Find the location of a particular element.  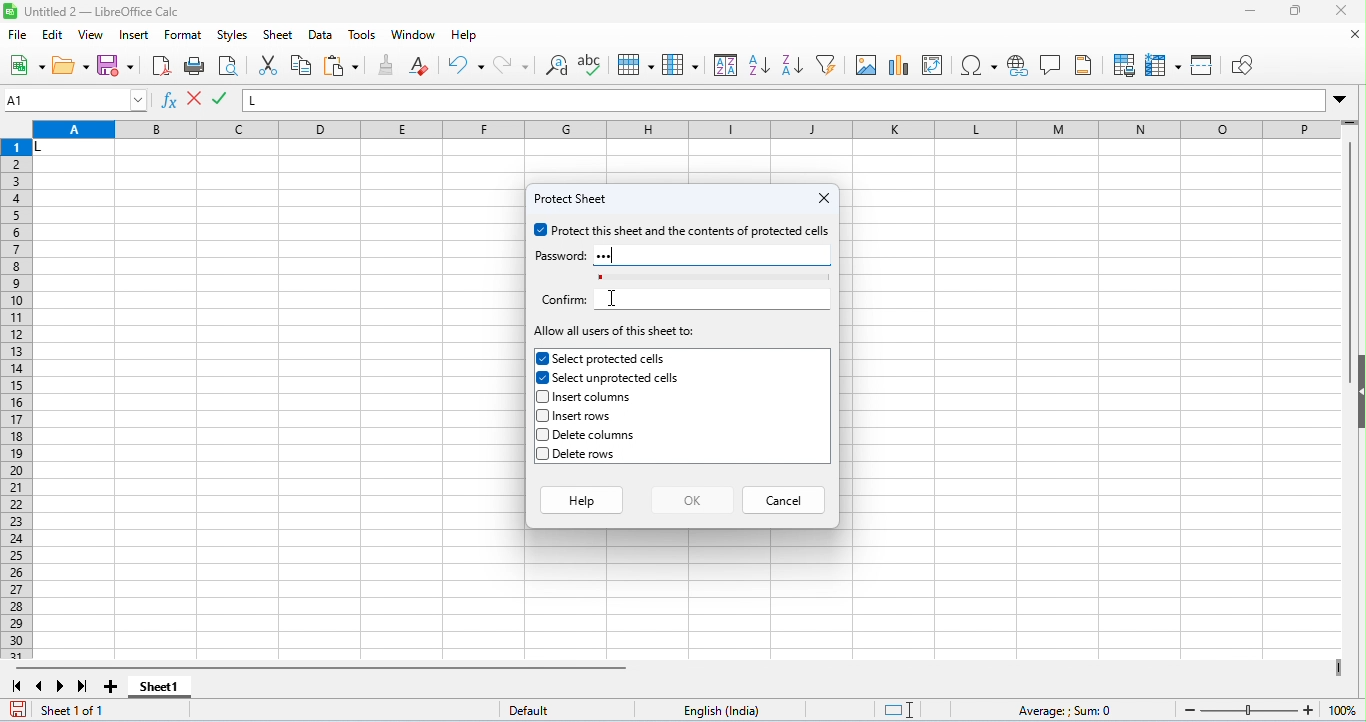

previous is located at coordinates (39, 686).